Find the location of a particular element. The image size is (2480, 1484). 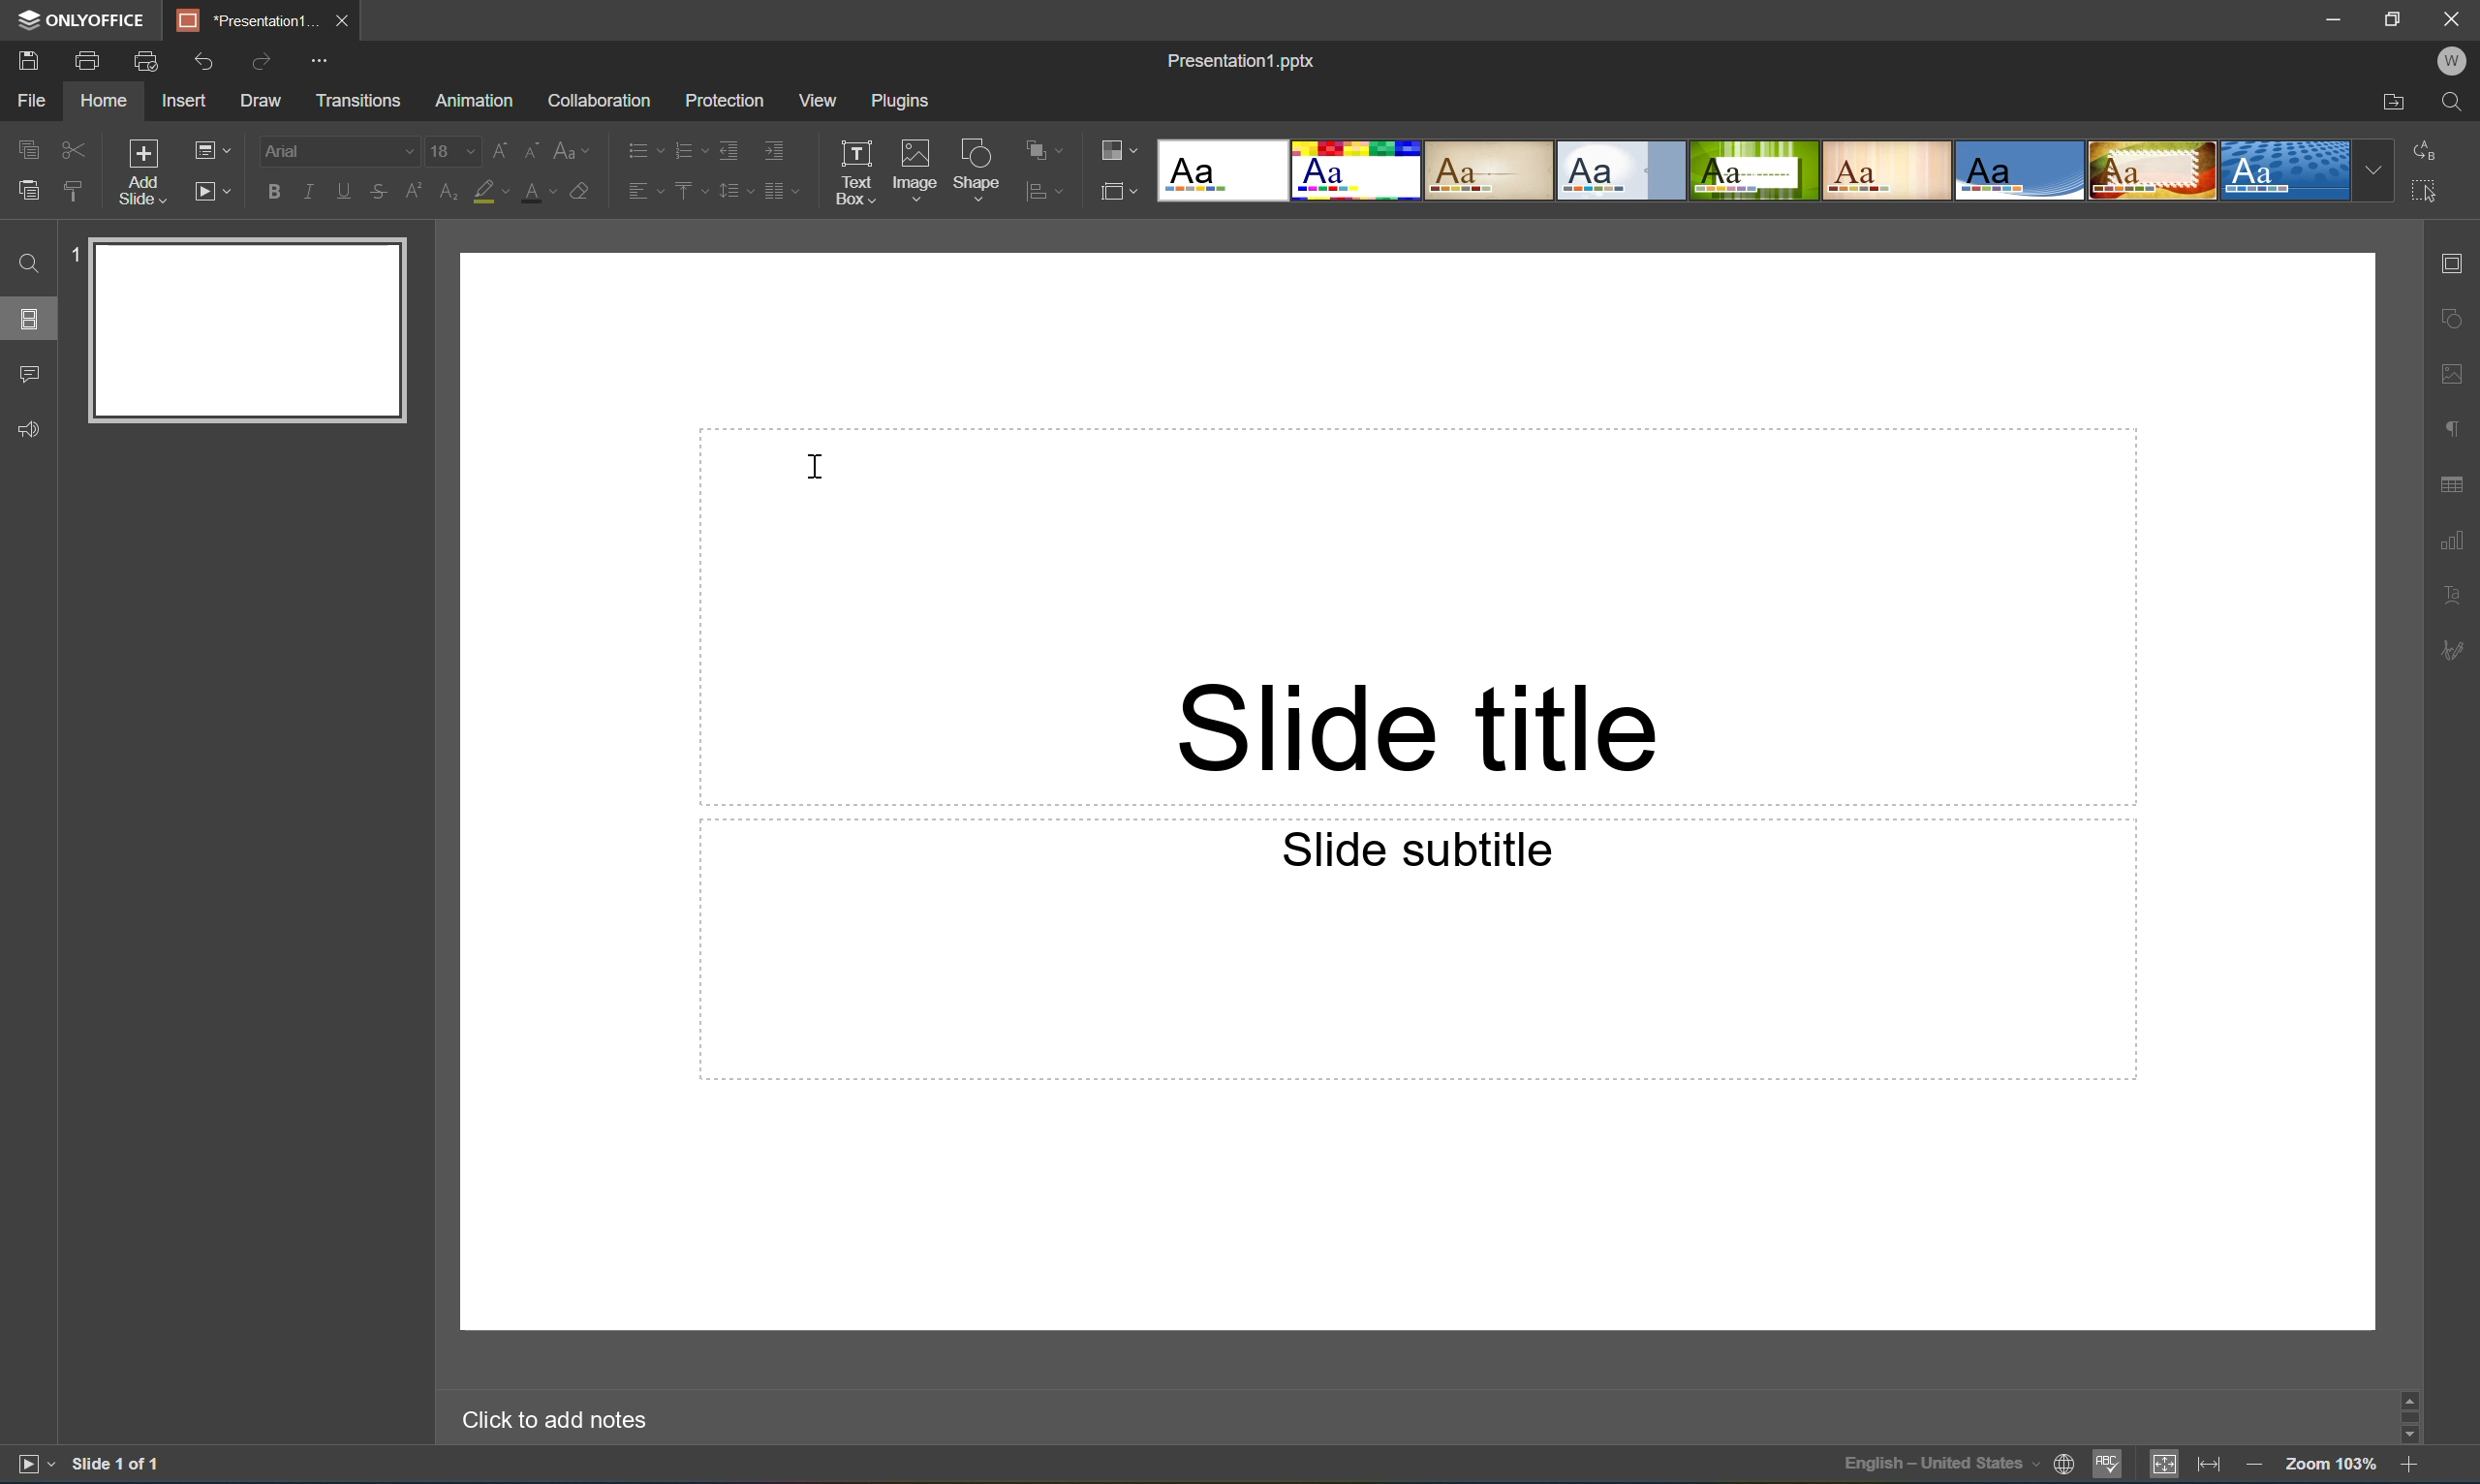

Restore down is located at coordinates (2398, 18).